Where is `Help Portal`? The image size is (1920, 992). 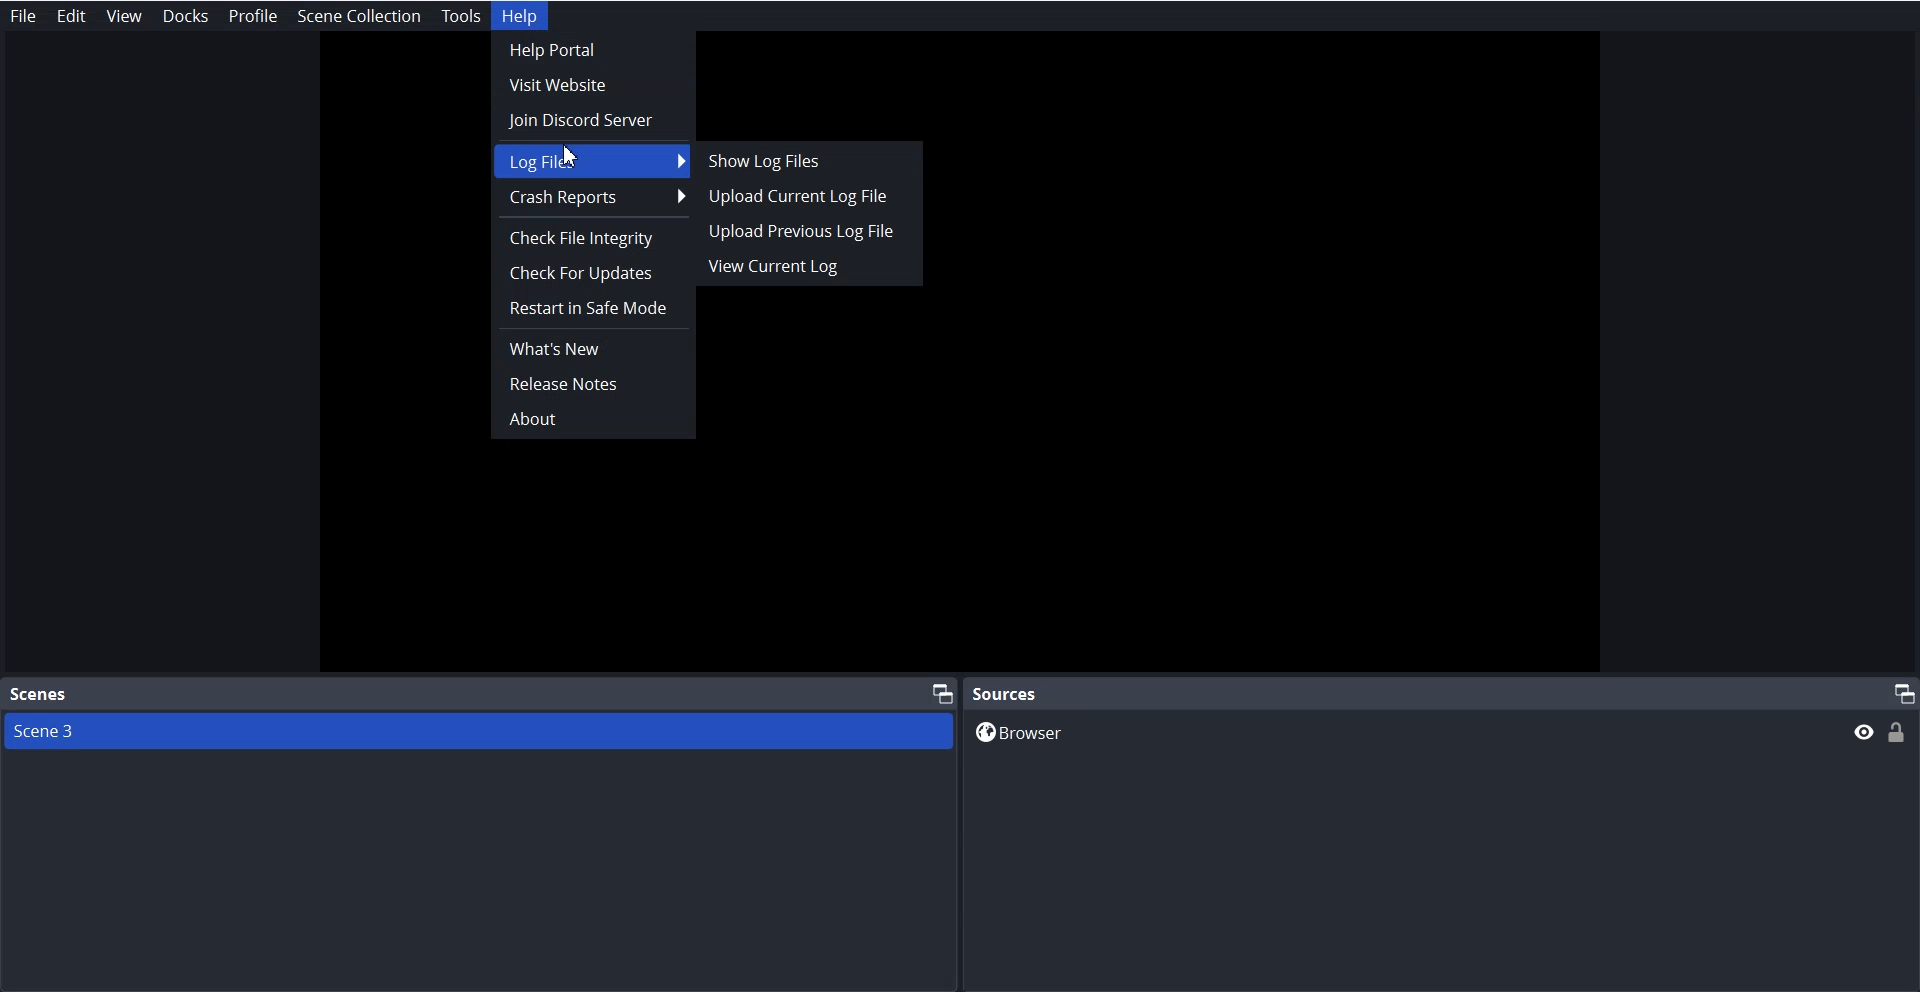 Help Portal is located at coordinates (591, 50).